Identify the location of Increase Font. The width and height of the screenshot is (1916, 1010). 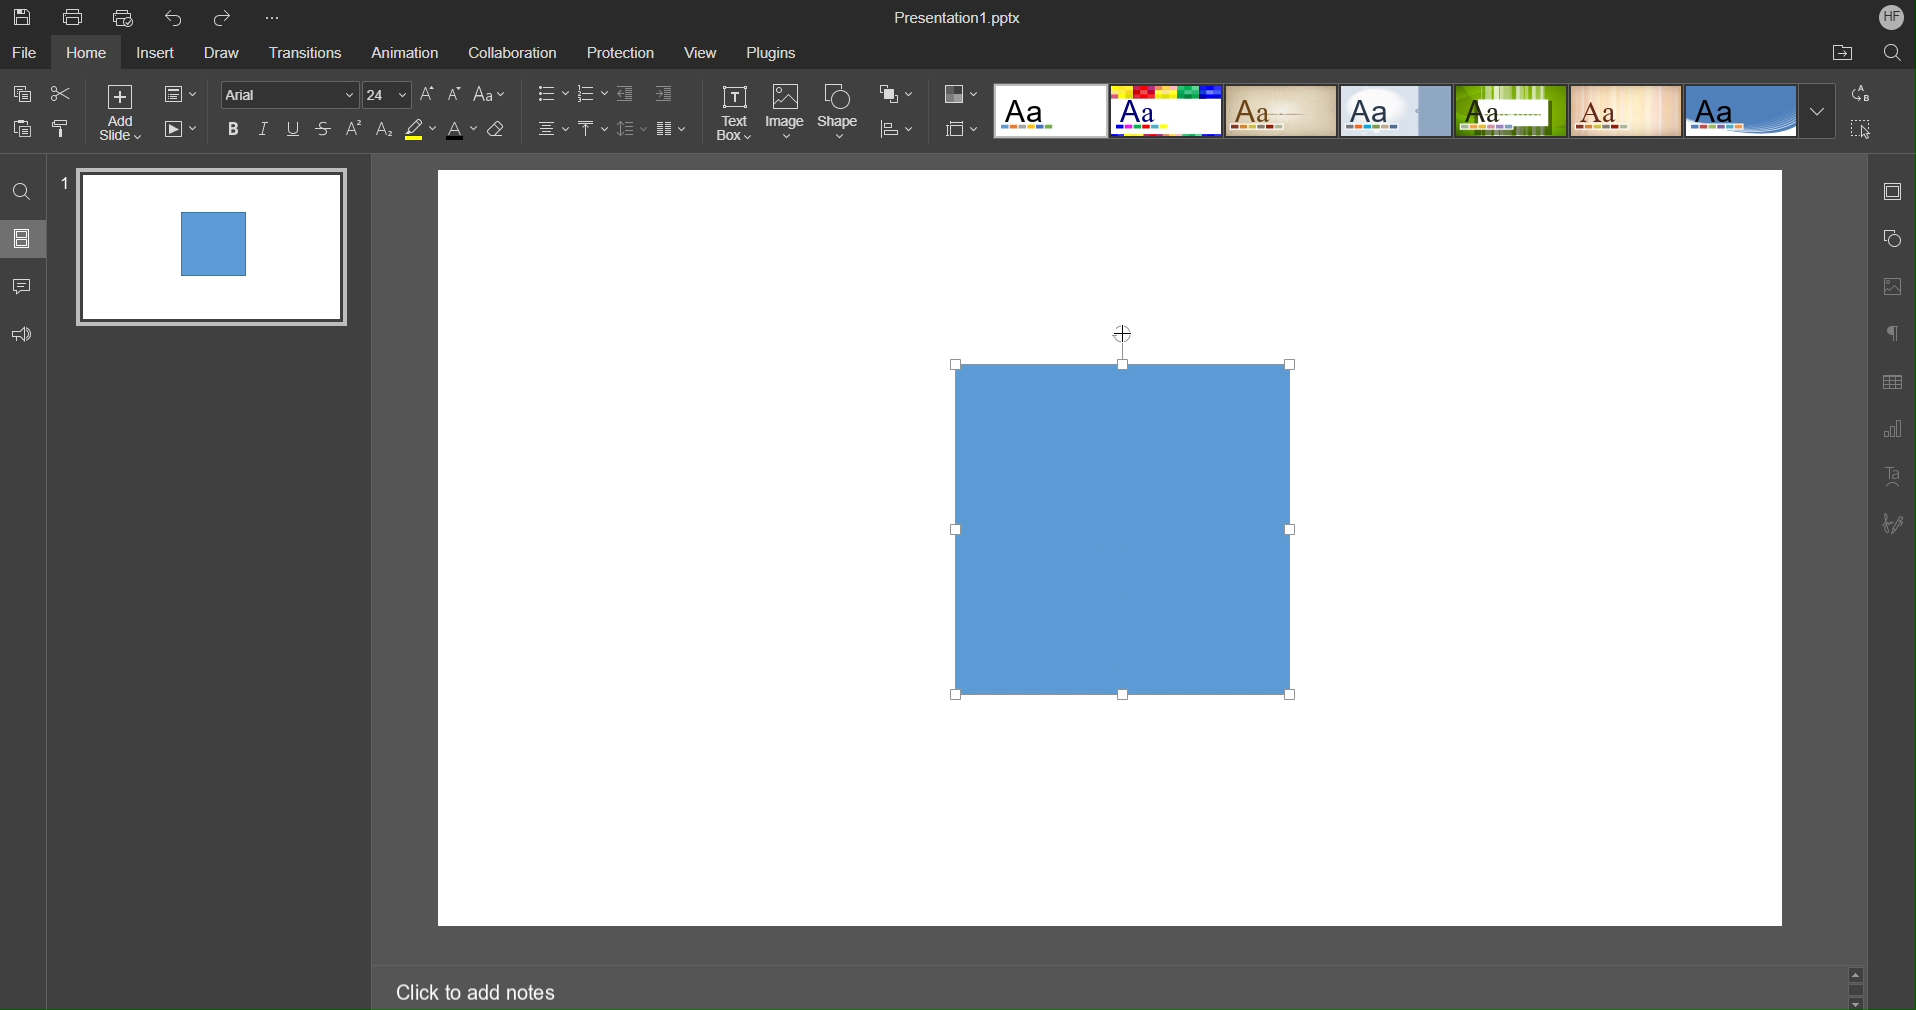
(428, 95).